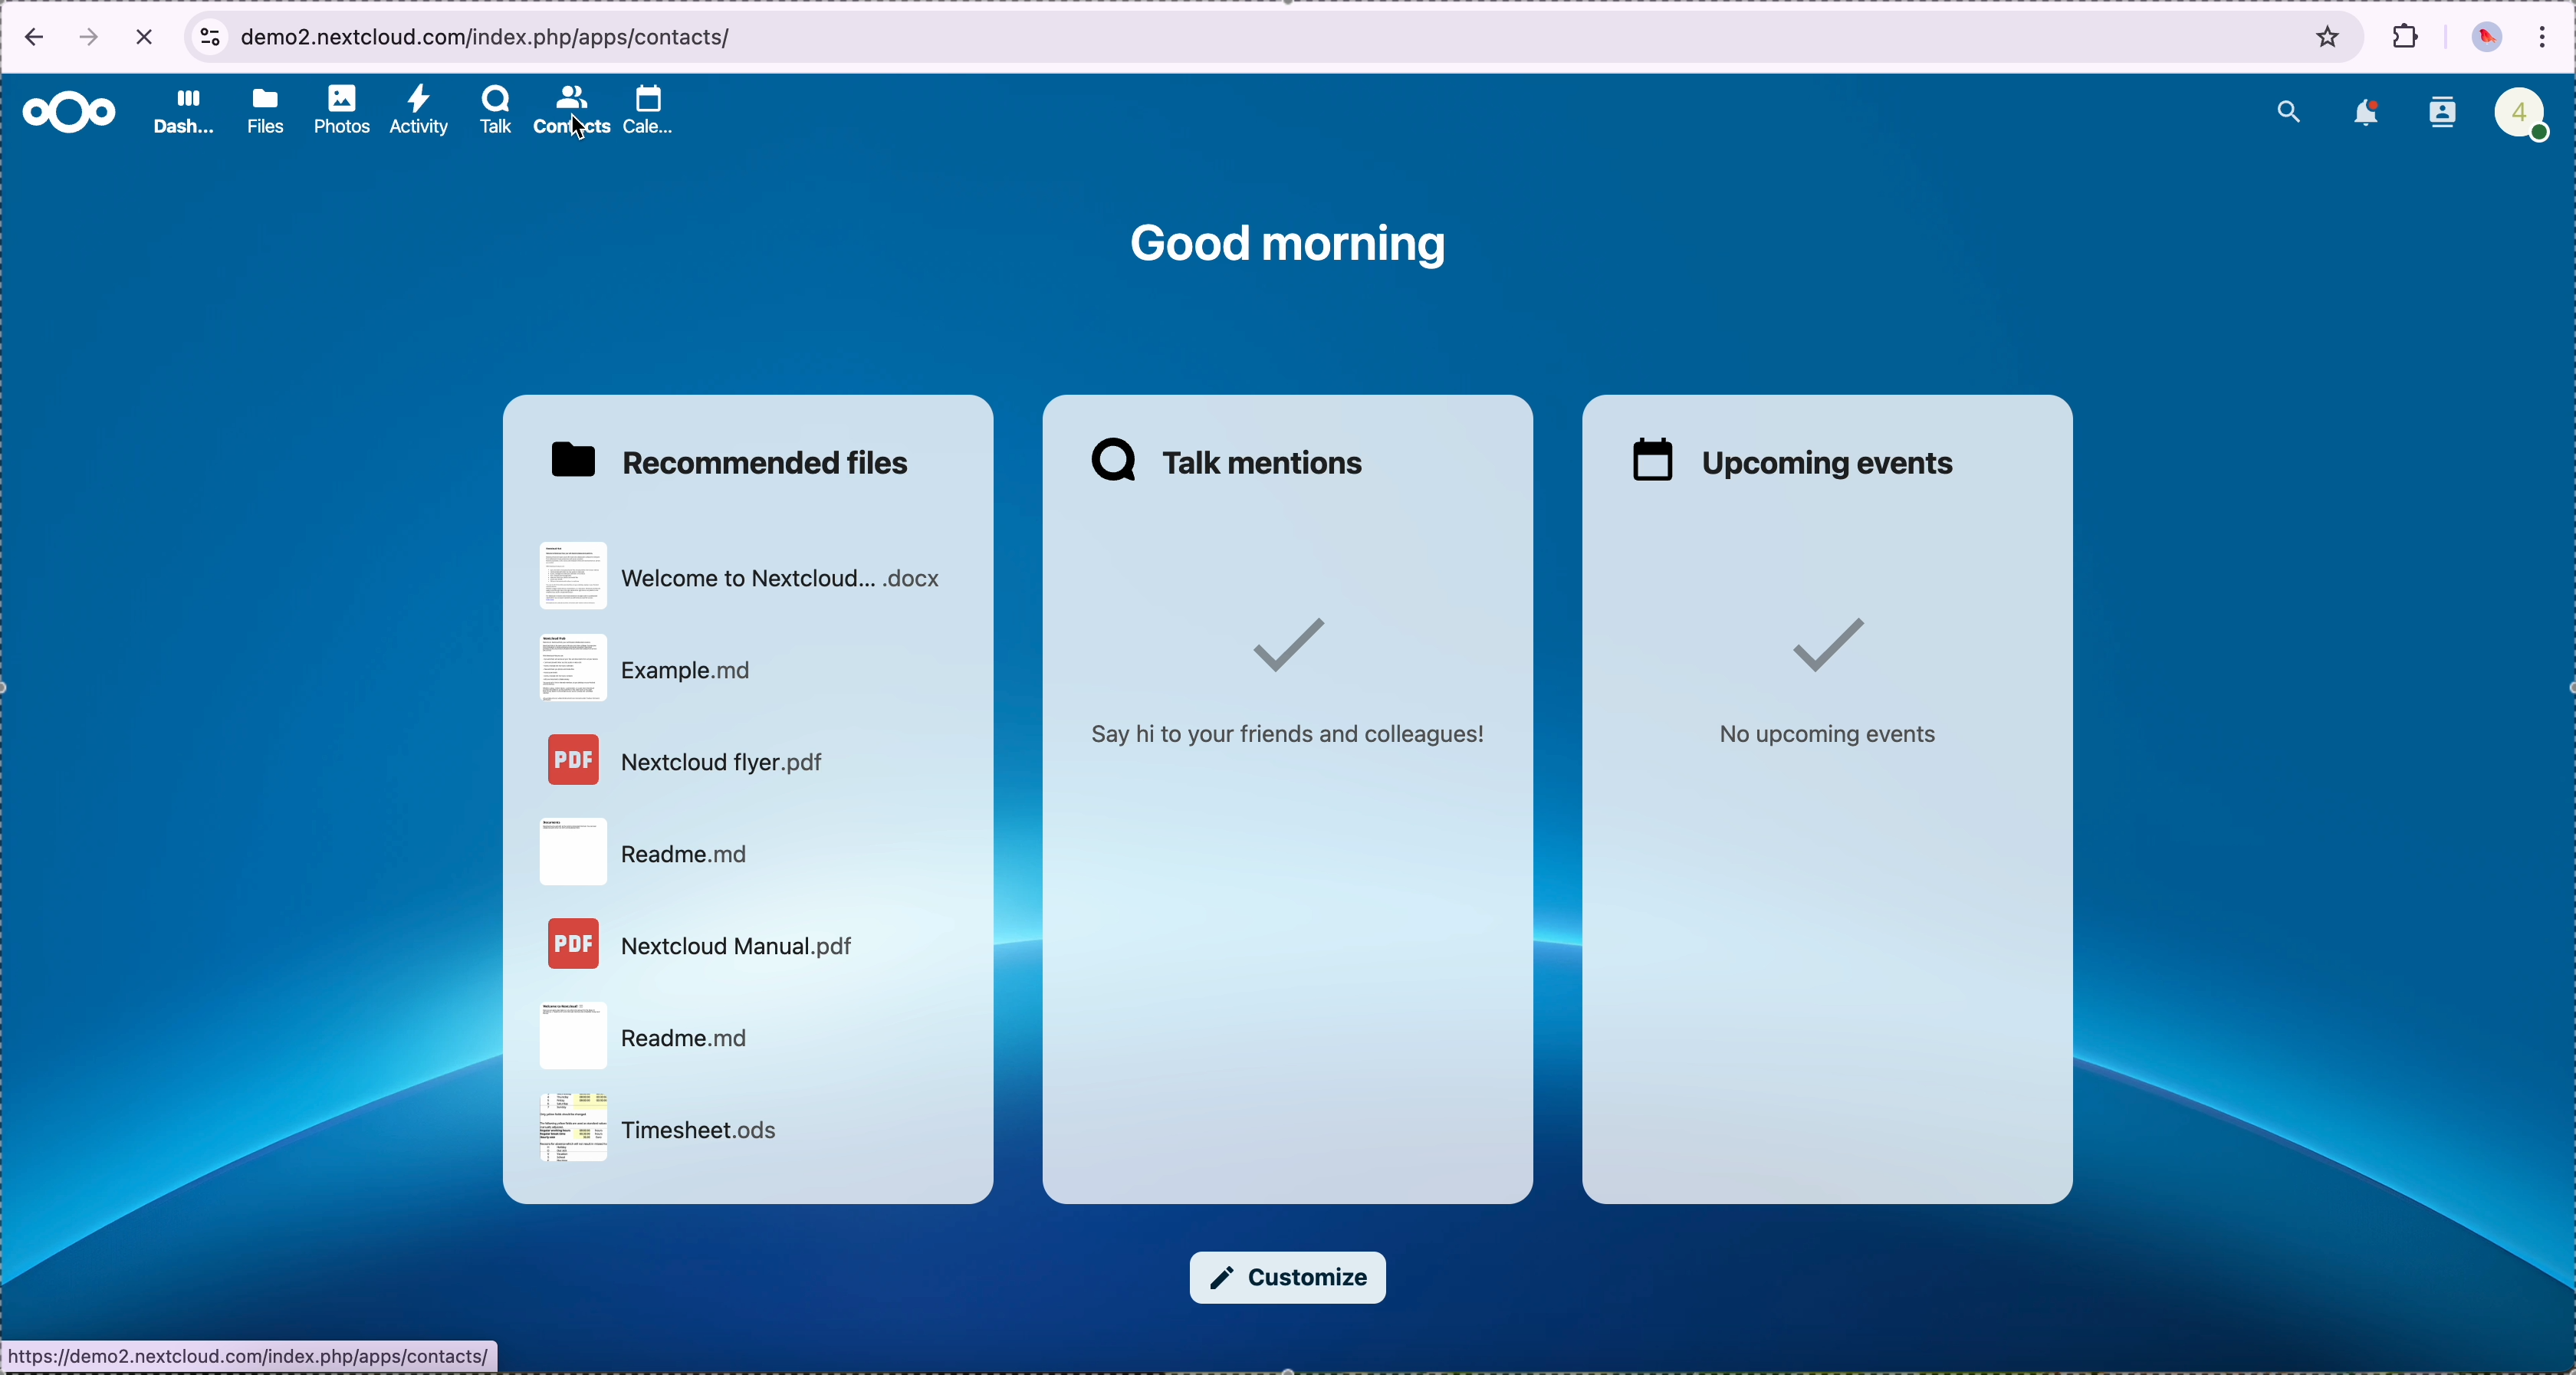 Image resolution: width=2576 pixels, height=1375 pixels. Describe the element at coordinates (752, 579) in the screenshot. I see `file` at that location.